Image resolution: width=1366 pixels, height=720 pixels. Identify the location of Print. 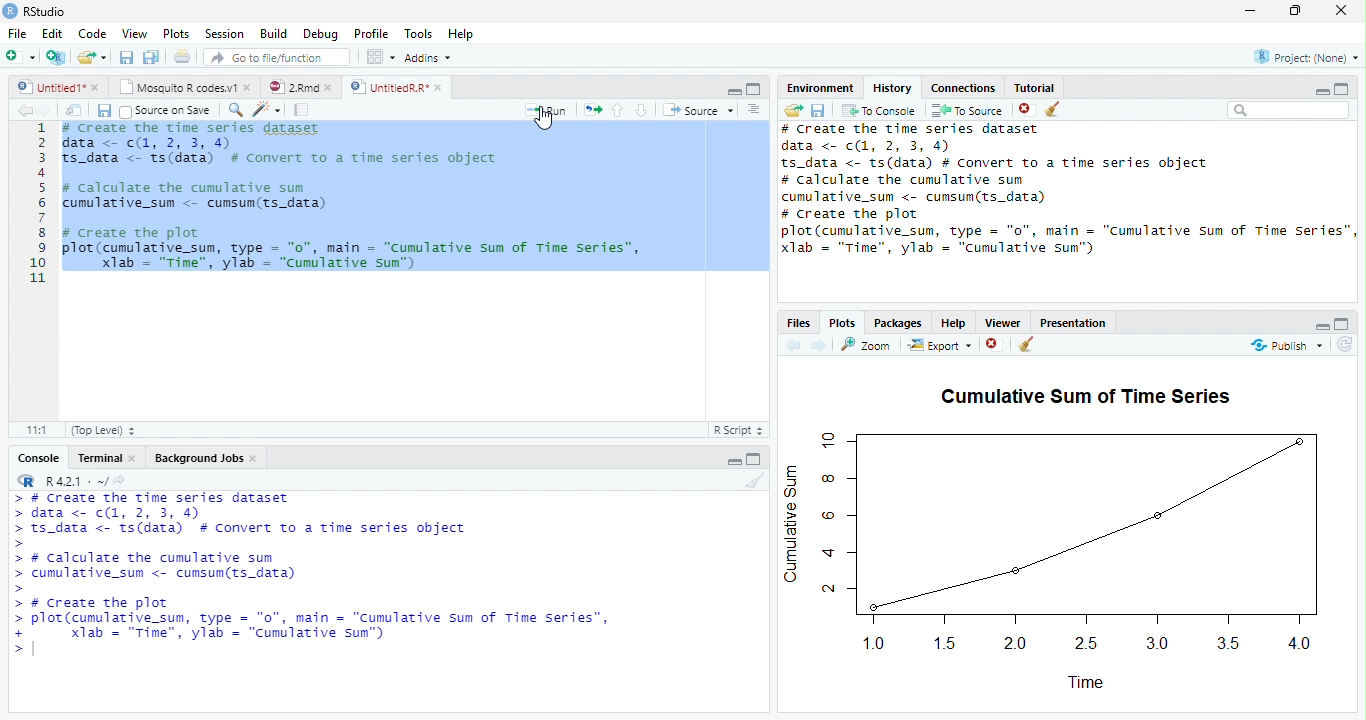
(184, 58).